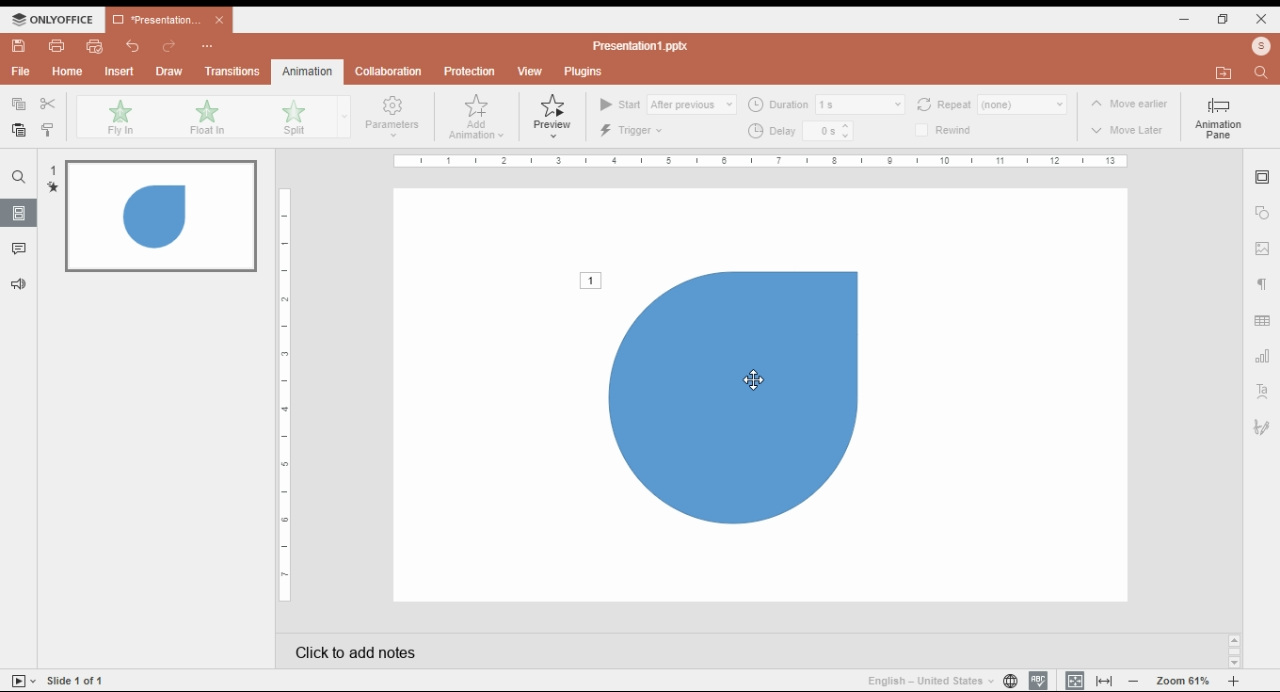 The image size is (1280, 692). I want to click on zoom 61%, so click(1184, 681).